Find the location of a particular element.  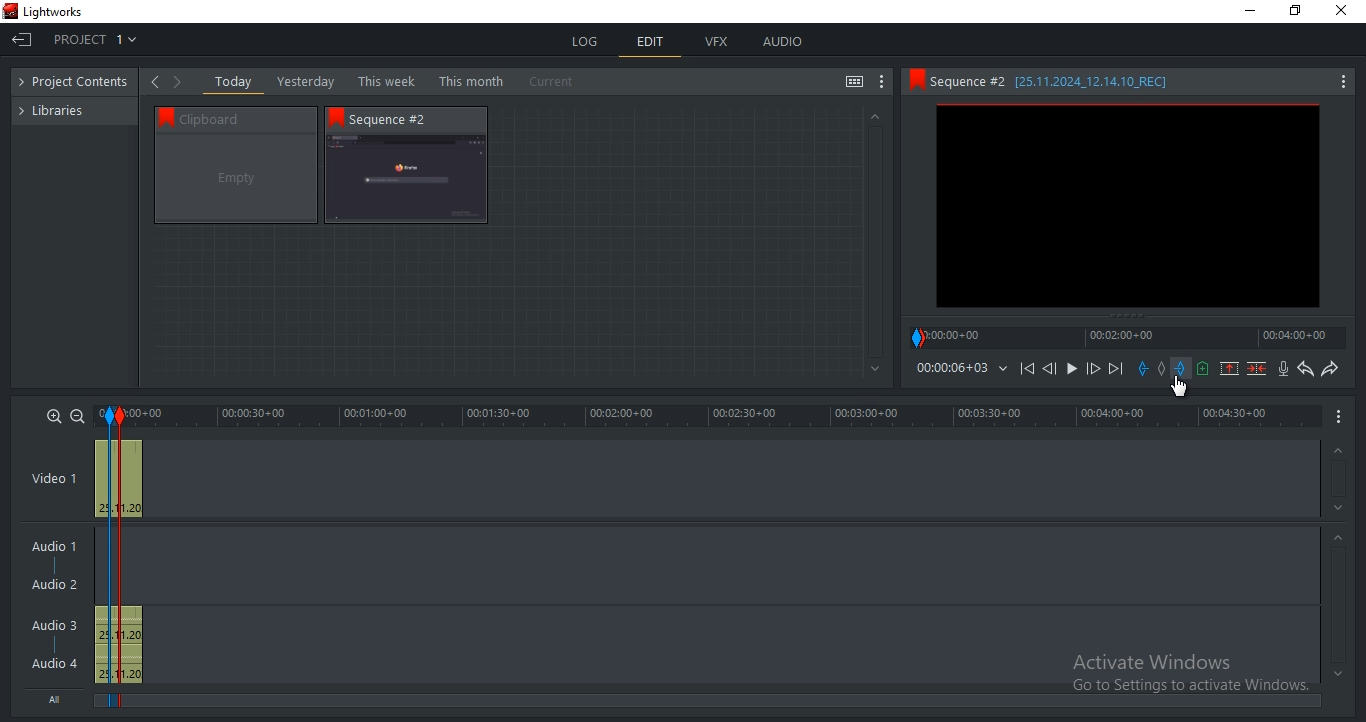

timeline marker is located at coordinates (128, 561).